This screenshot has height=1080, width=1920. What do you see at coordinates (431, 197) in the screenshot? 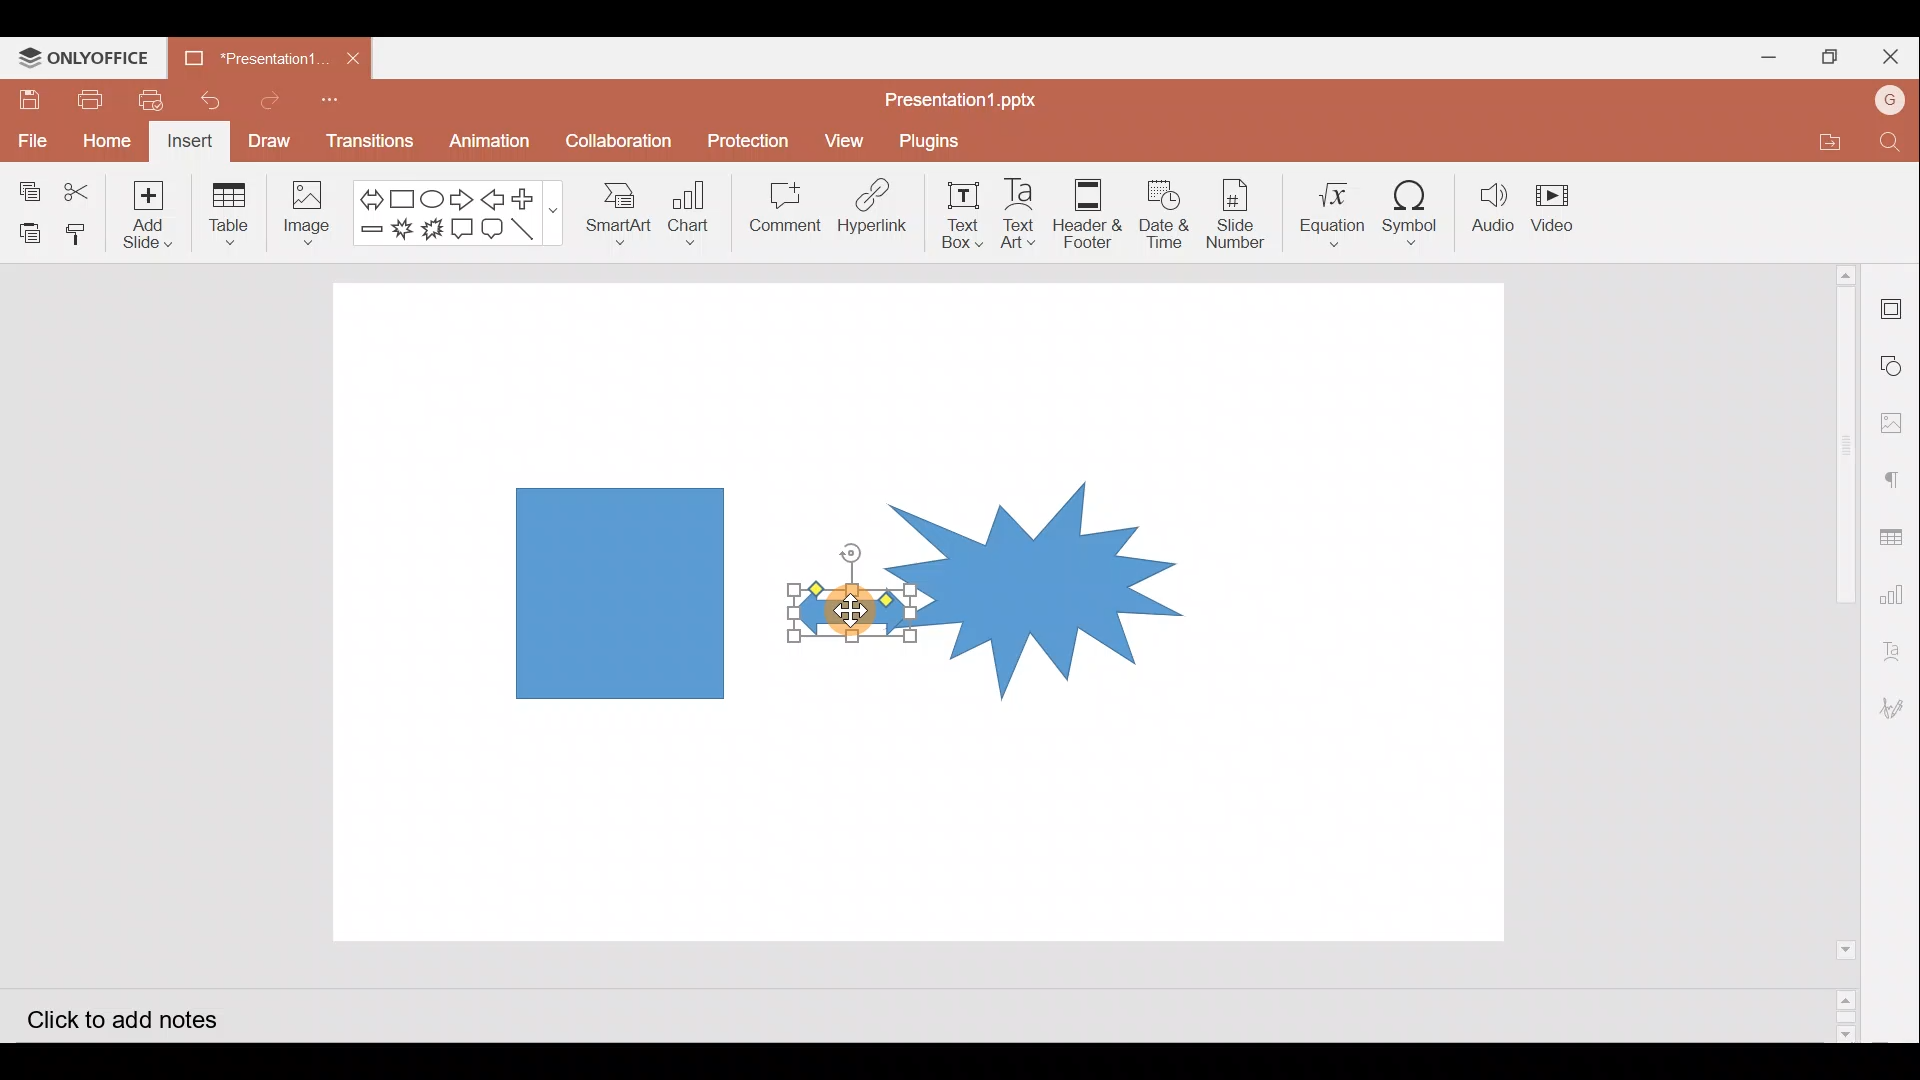
I see `Ellipse` at bounding box center [431, 197].